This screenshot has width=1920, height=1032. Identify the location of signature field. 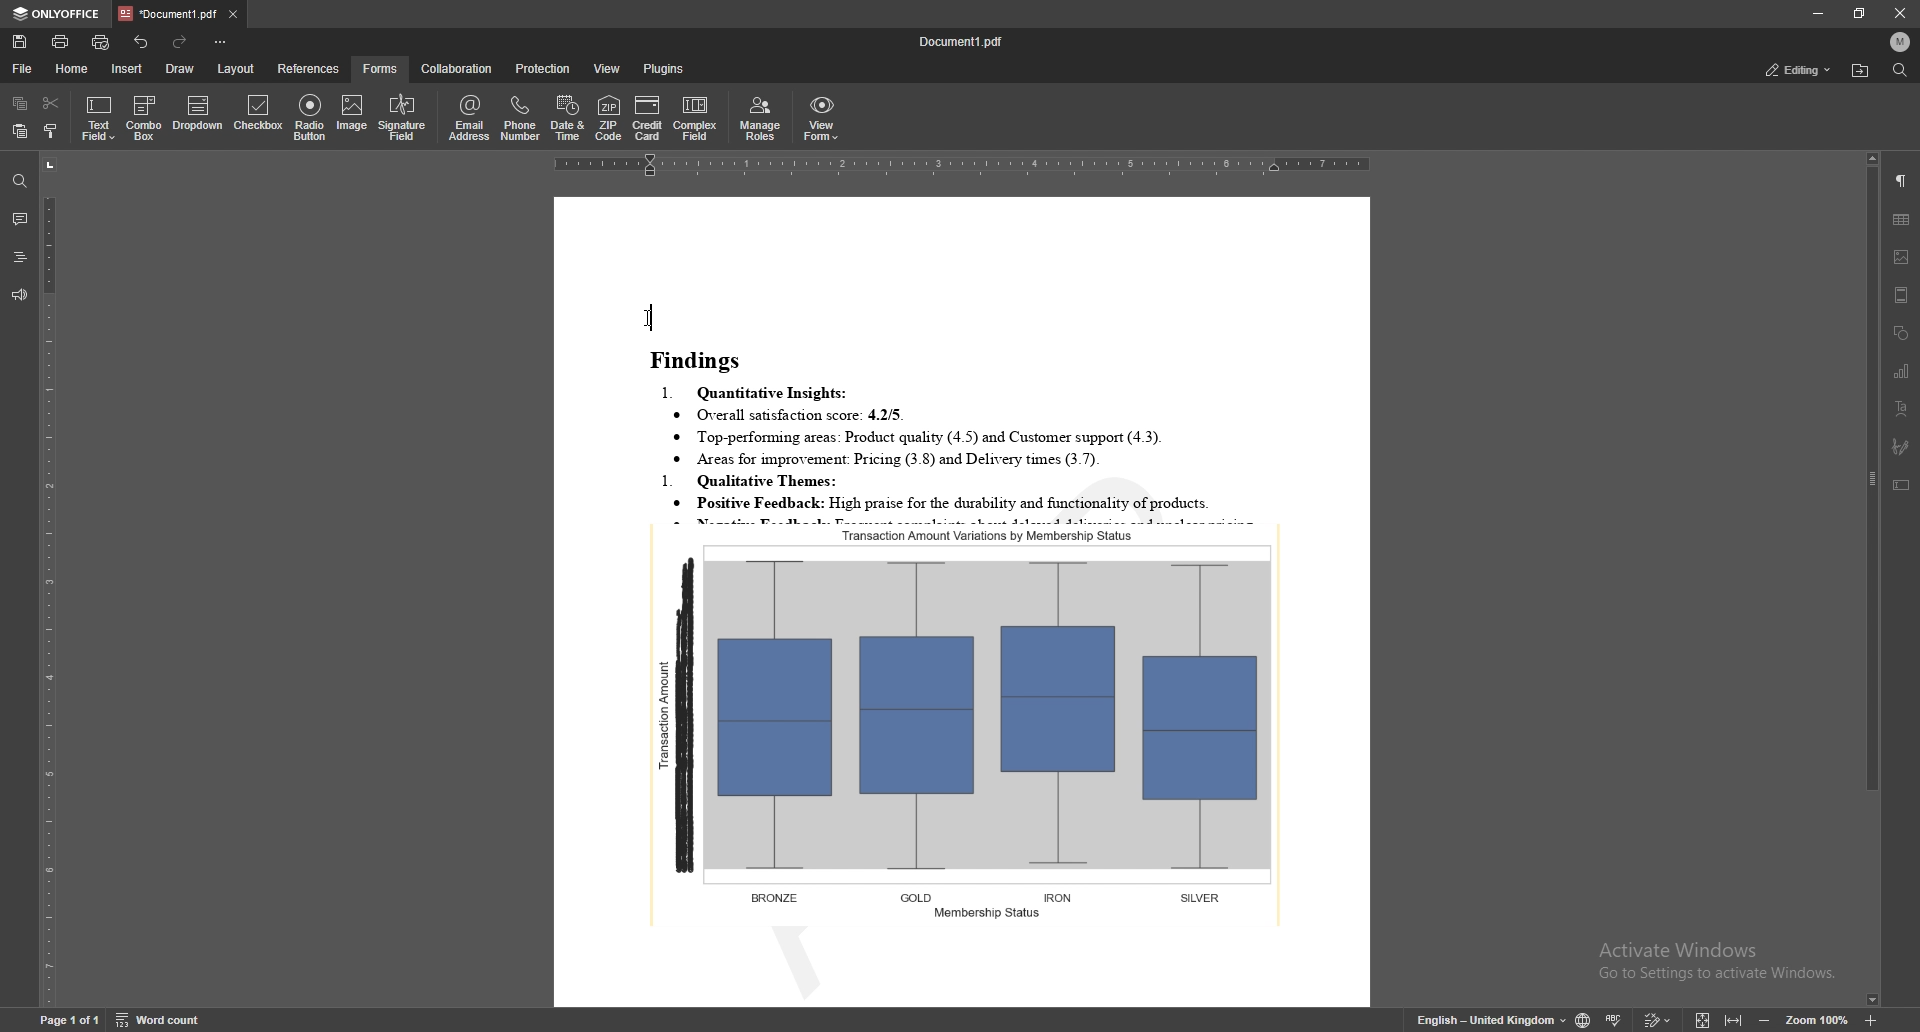
(1900, 448).